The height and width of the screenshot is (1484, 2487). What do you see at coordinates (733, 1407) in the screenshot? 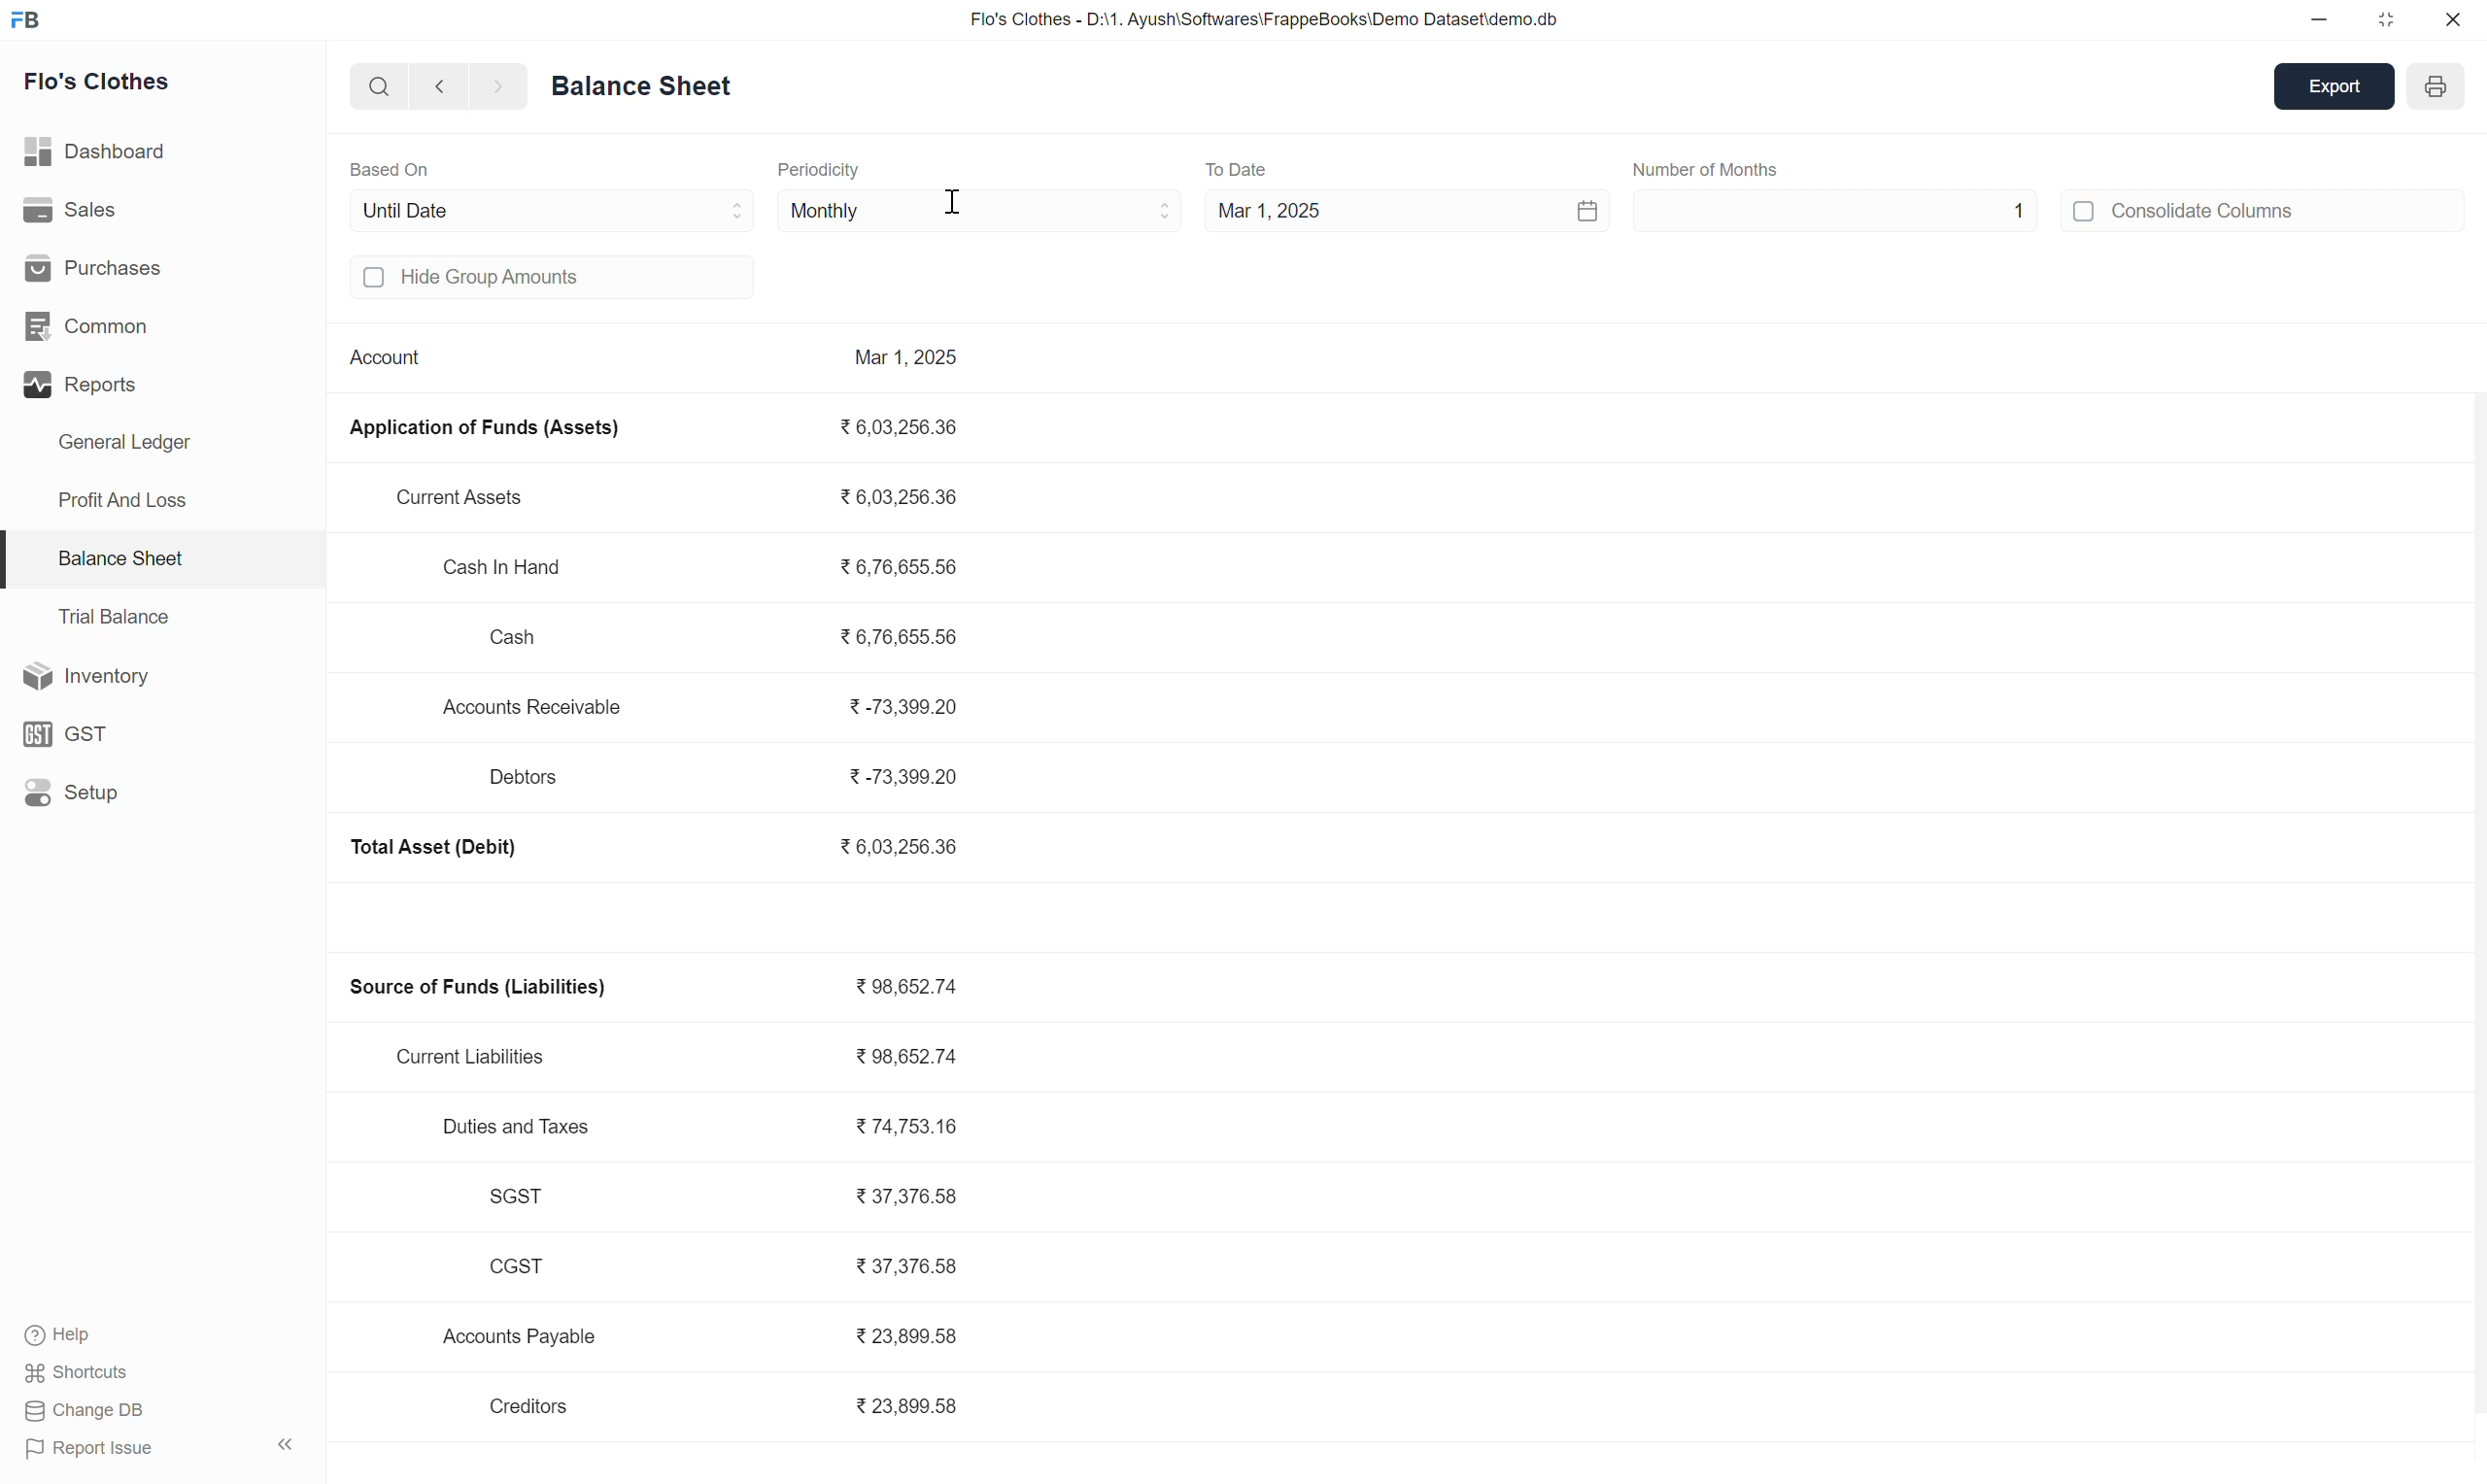
I see `Creditors 23,899.58` at bounding box center [733, 1407].